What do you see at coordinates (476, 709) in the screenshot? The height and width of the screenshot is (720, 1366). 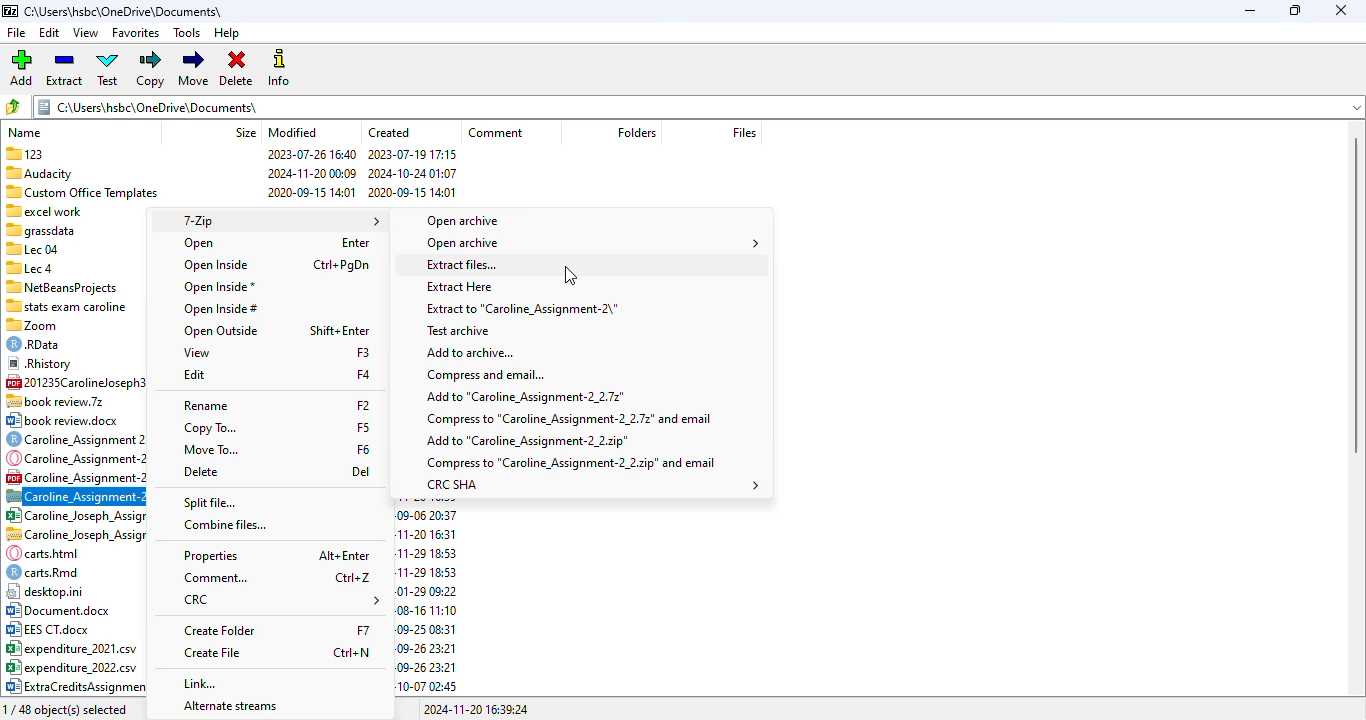 I see `2024-11-20 16:39:24` at bounding box center [476, 709].